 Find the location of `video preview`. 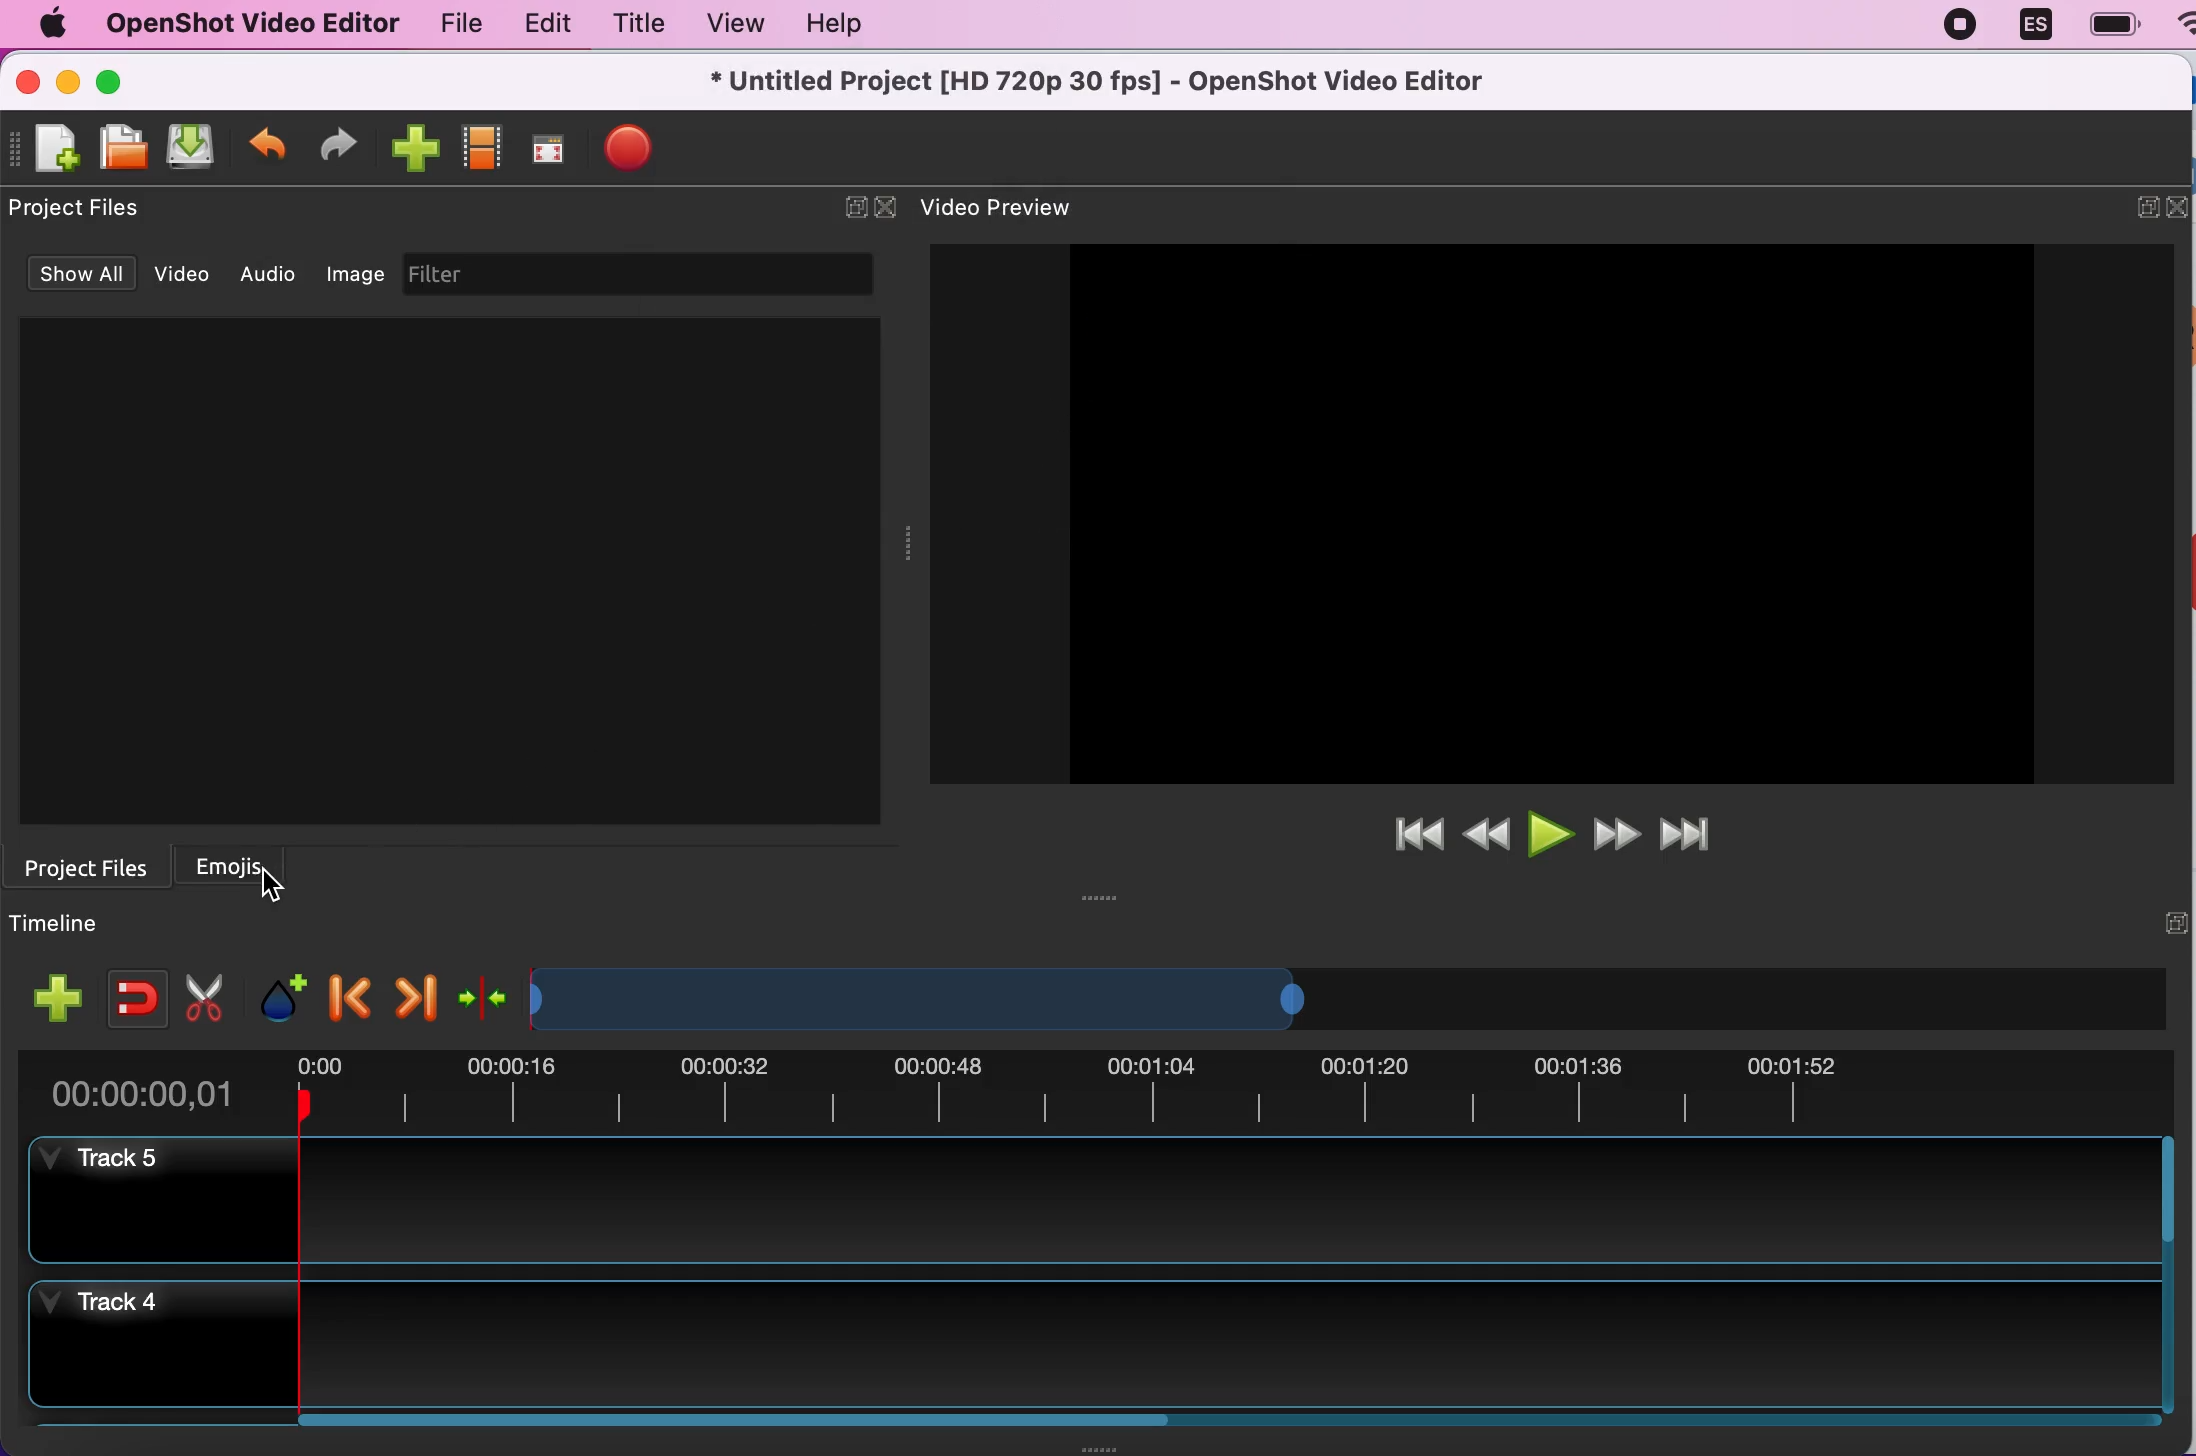

video preview is located at coordinates (1025, 206).